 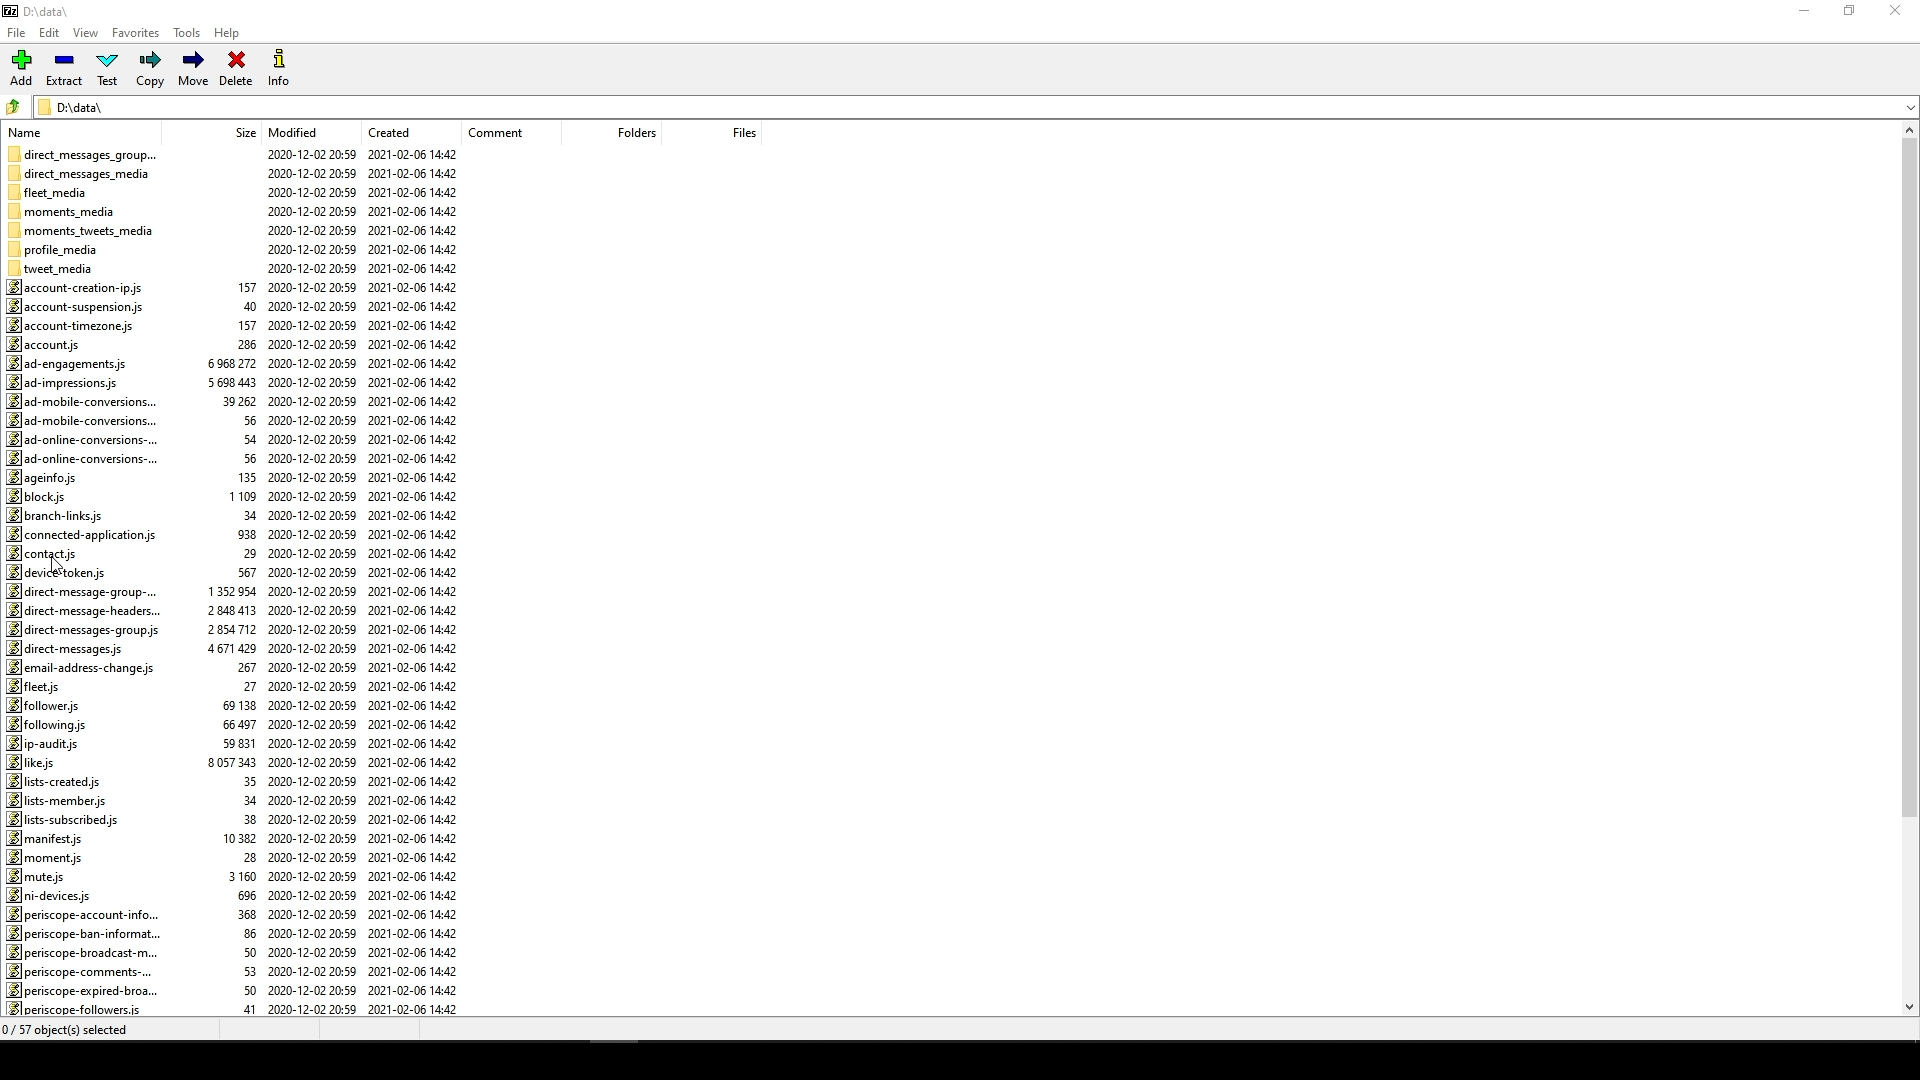 What do you see at coordinates (195, 69) in the screenshot?
I see `Move` at bounding box center [195, 69].